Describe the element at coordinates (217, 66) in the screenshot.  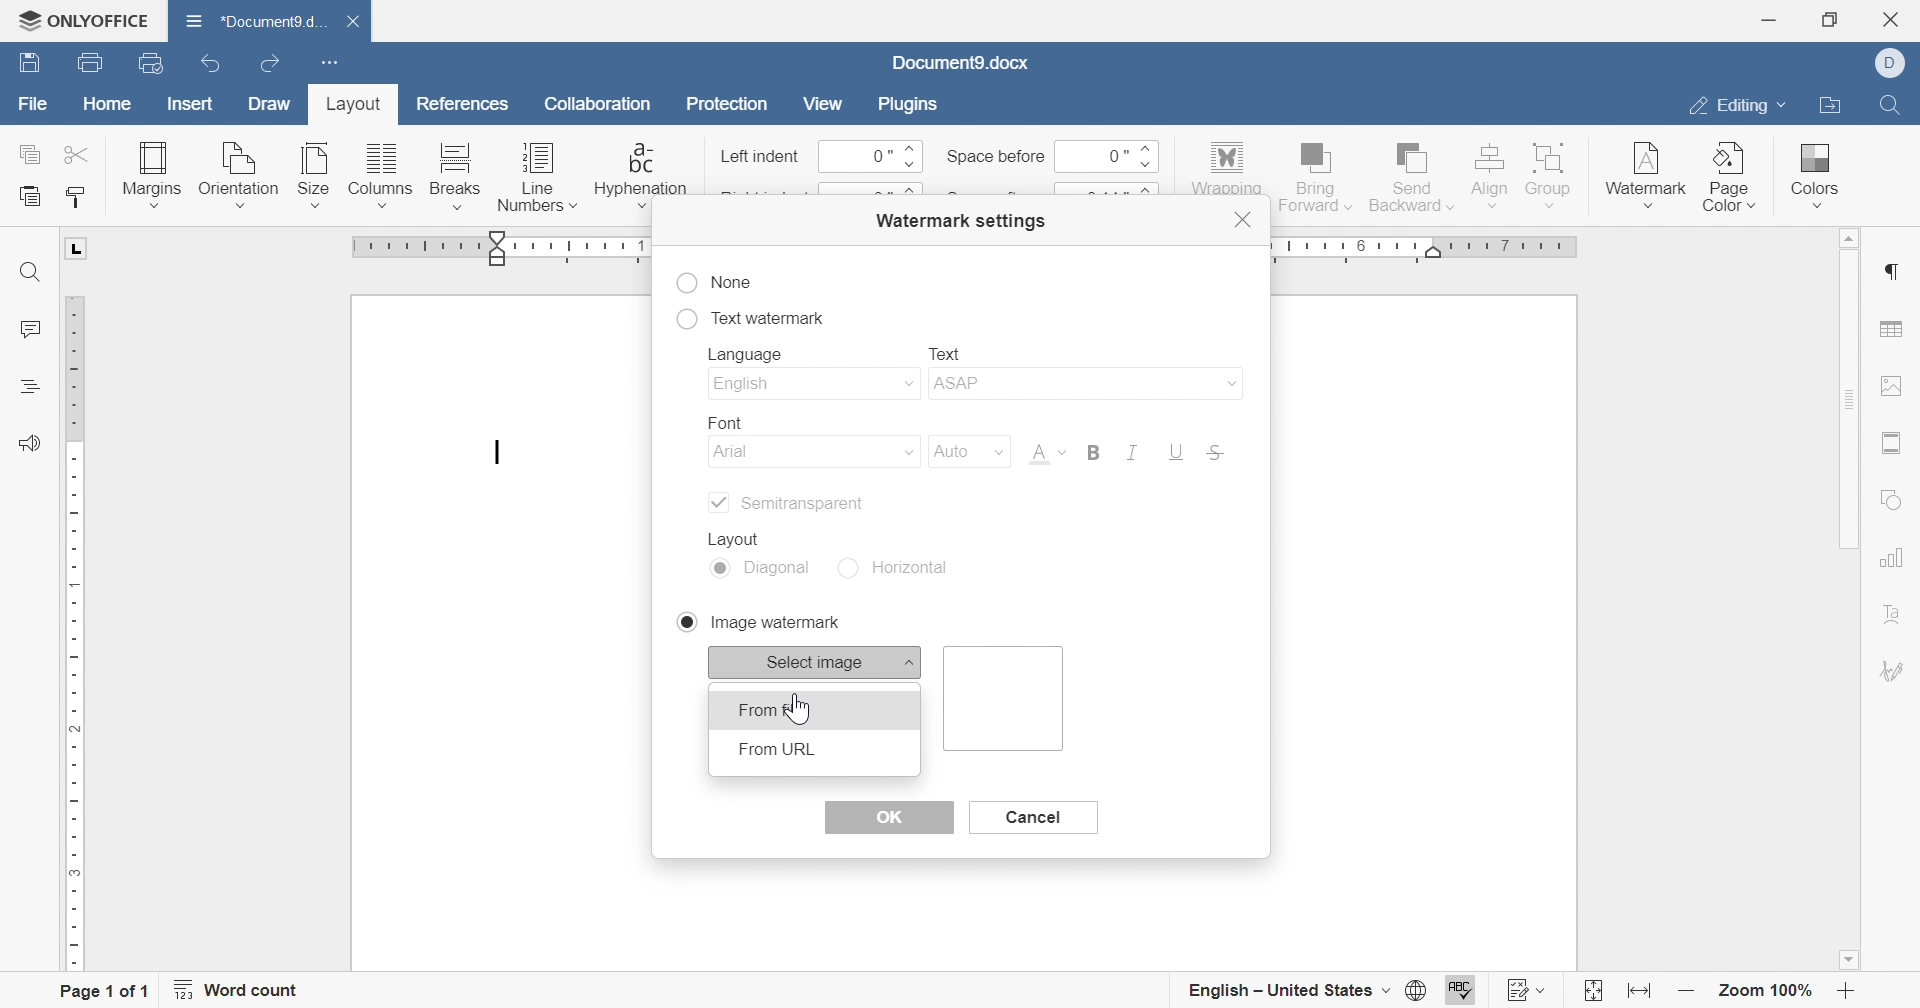
I see `undo` at that location.